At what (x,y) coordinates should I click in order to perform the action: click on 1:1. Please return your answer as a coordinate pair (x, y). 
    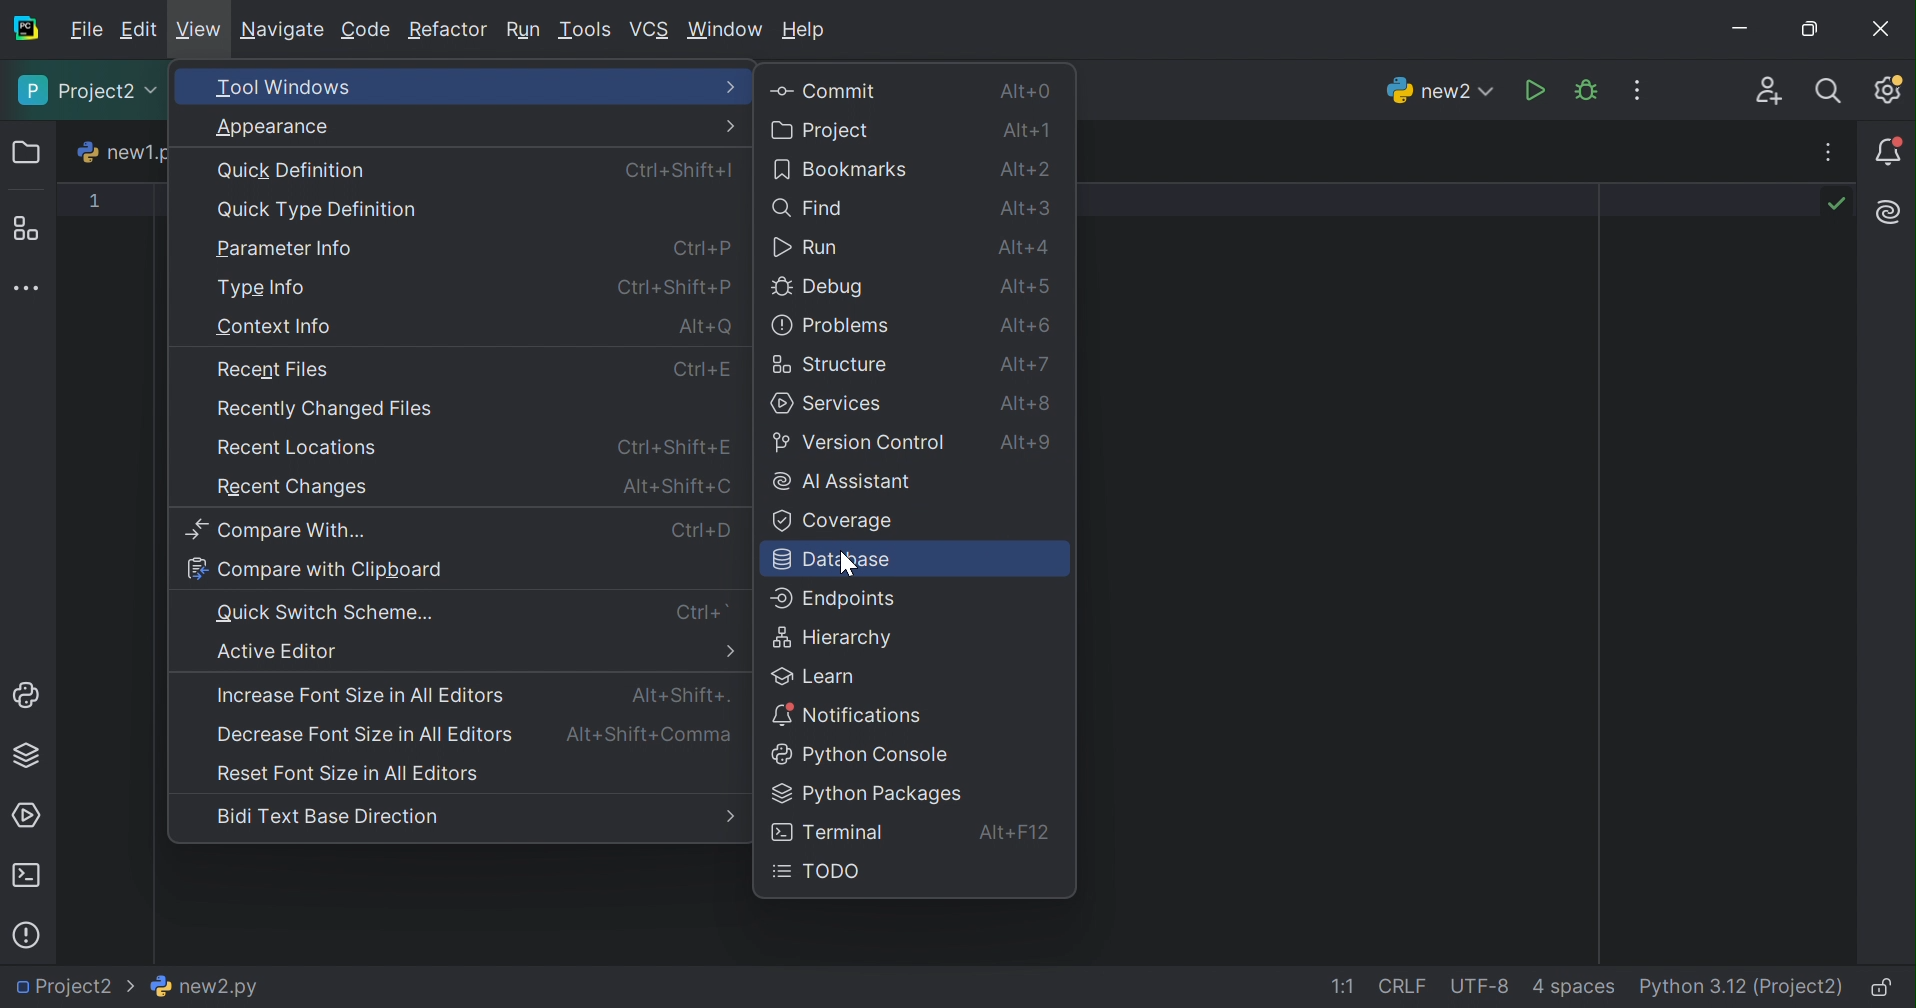
    Looking at the image, I should click on (1344, 988).